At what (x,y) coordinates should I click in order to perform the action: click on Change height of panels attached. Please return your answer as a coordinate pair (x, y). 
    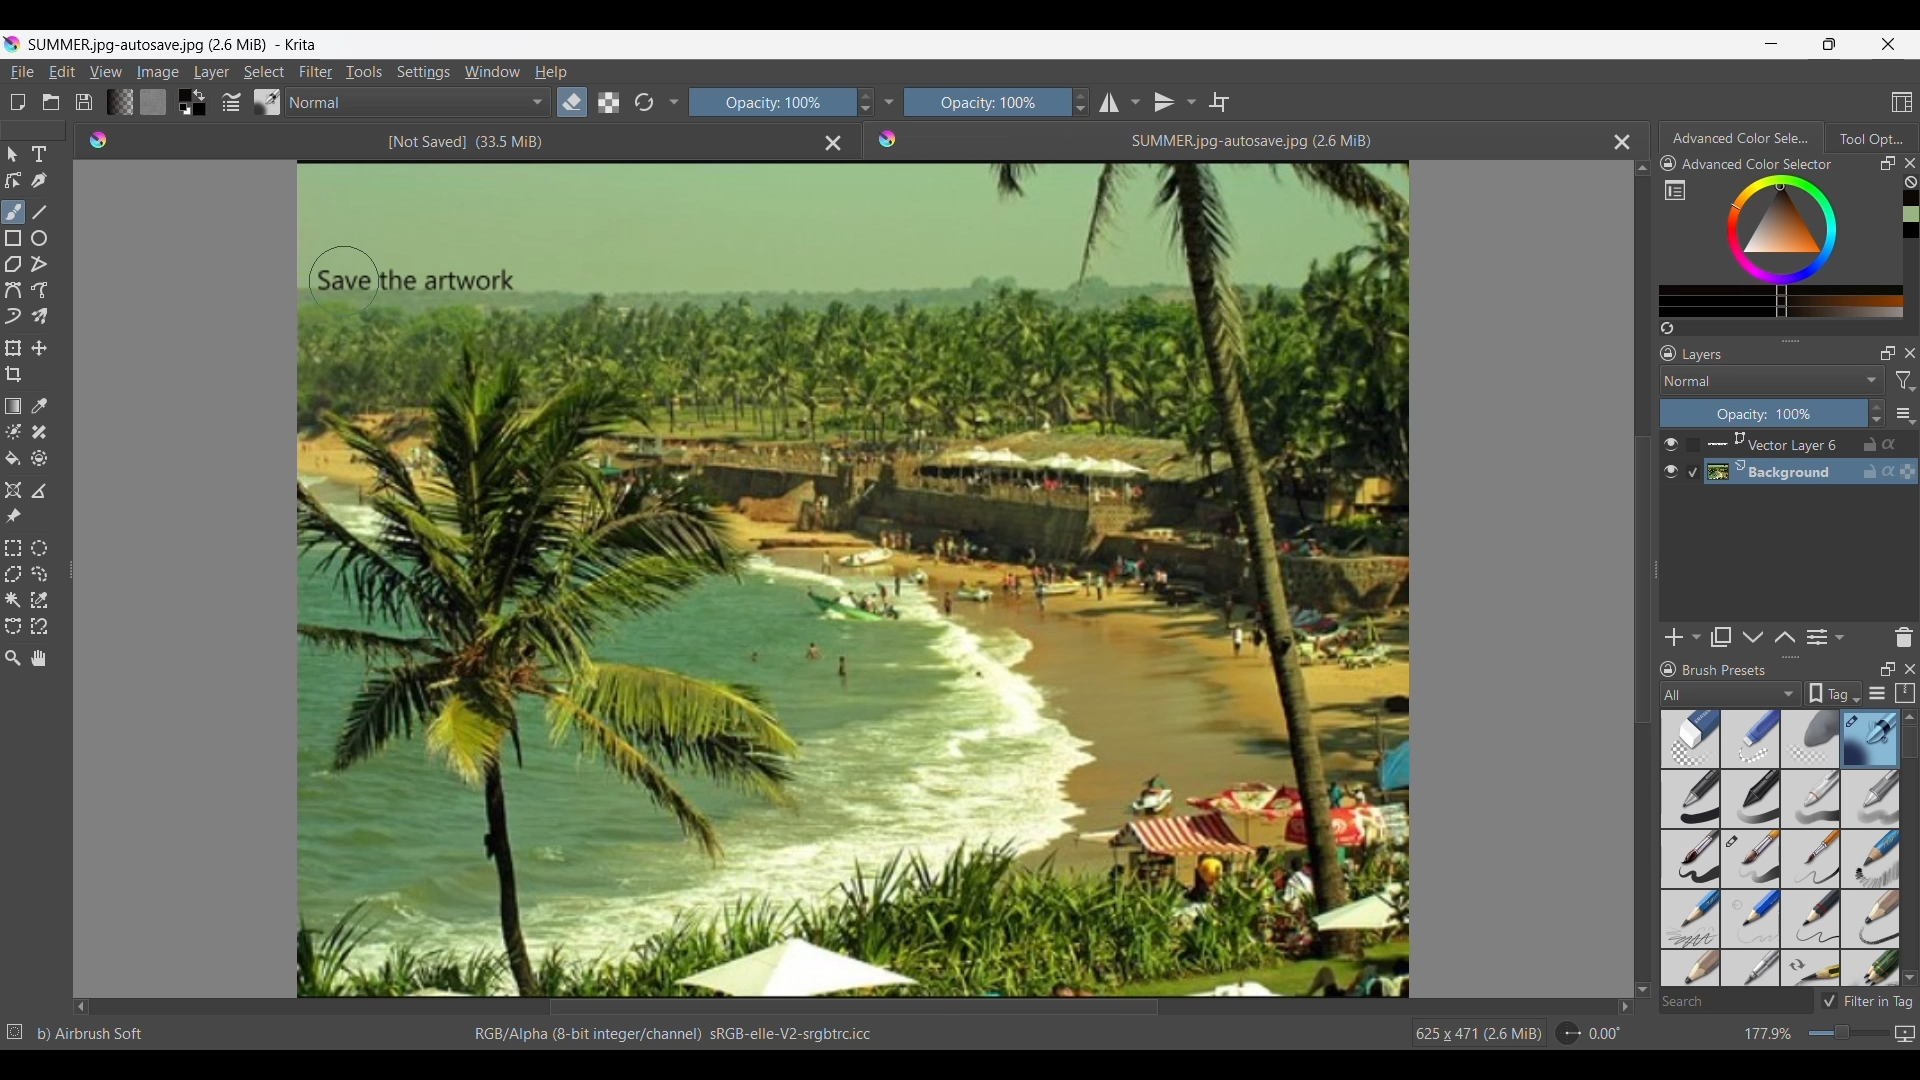
    Looking at the image, I should click on (1782, 657).